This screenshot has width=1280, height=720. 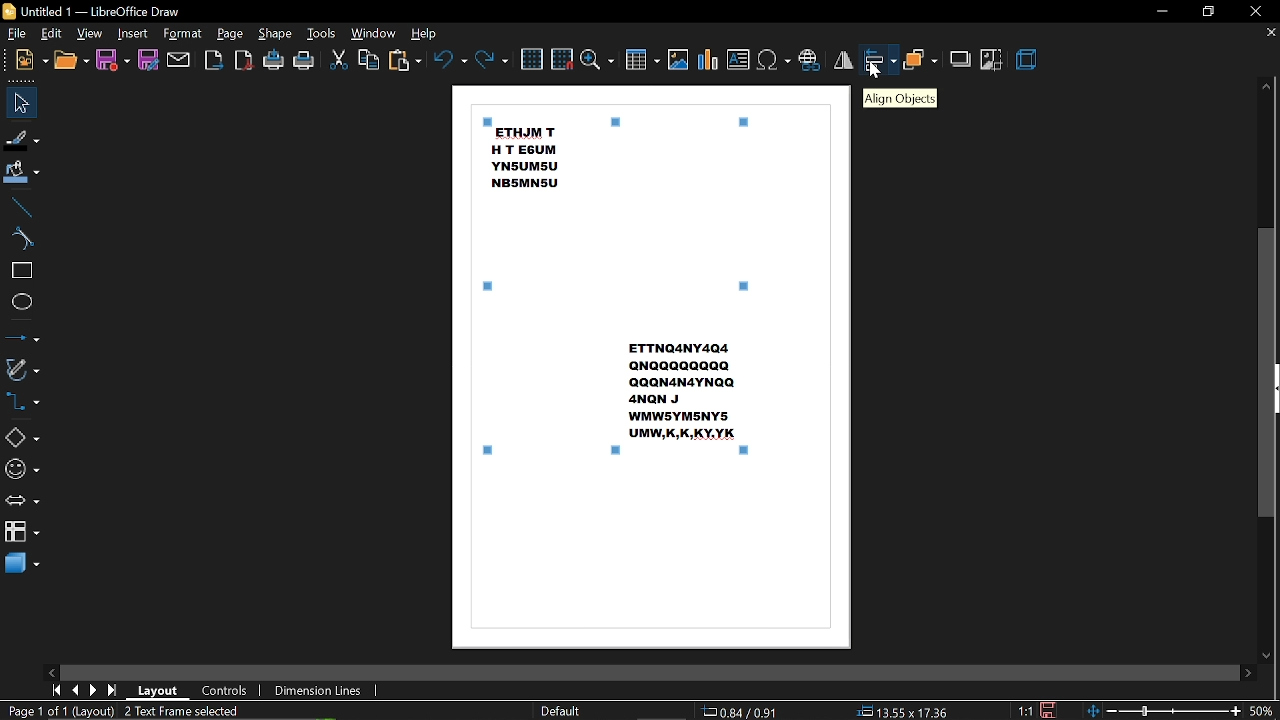 I want to click on close, so click(x=1258, y=11).